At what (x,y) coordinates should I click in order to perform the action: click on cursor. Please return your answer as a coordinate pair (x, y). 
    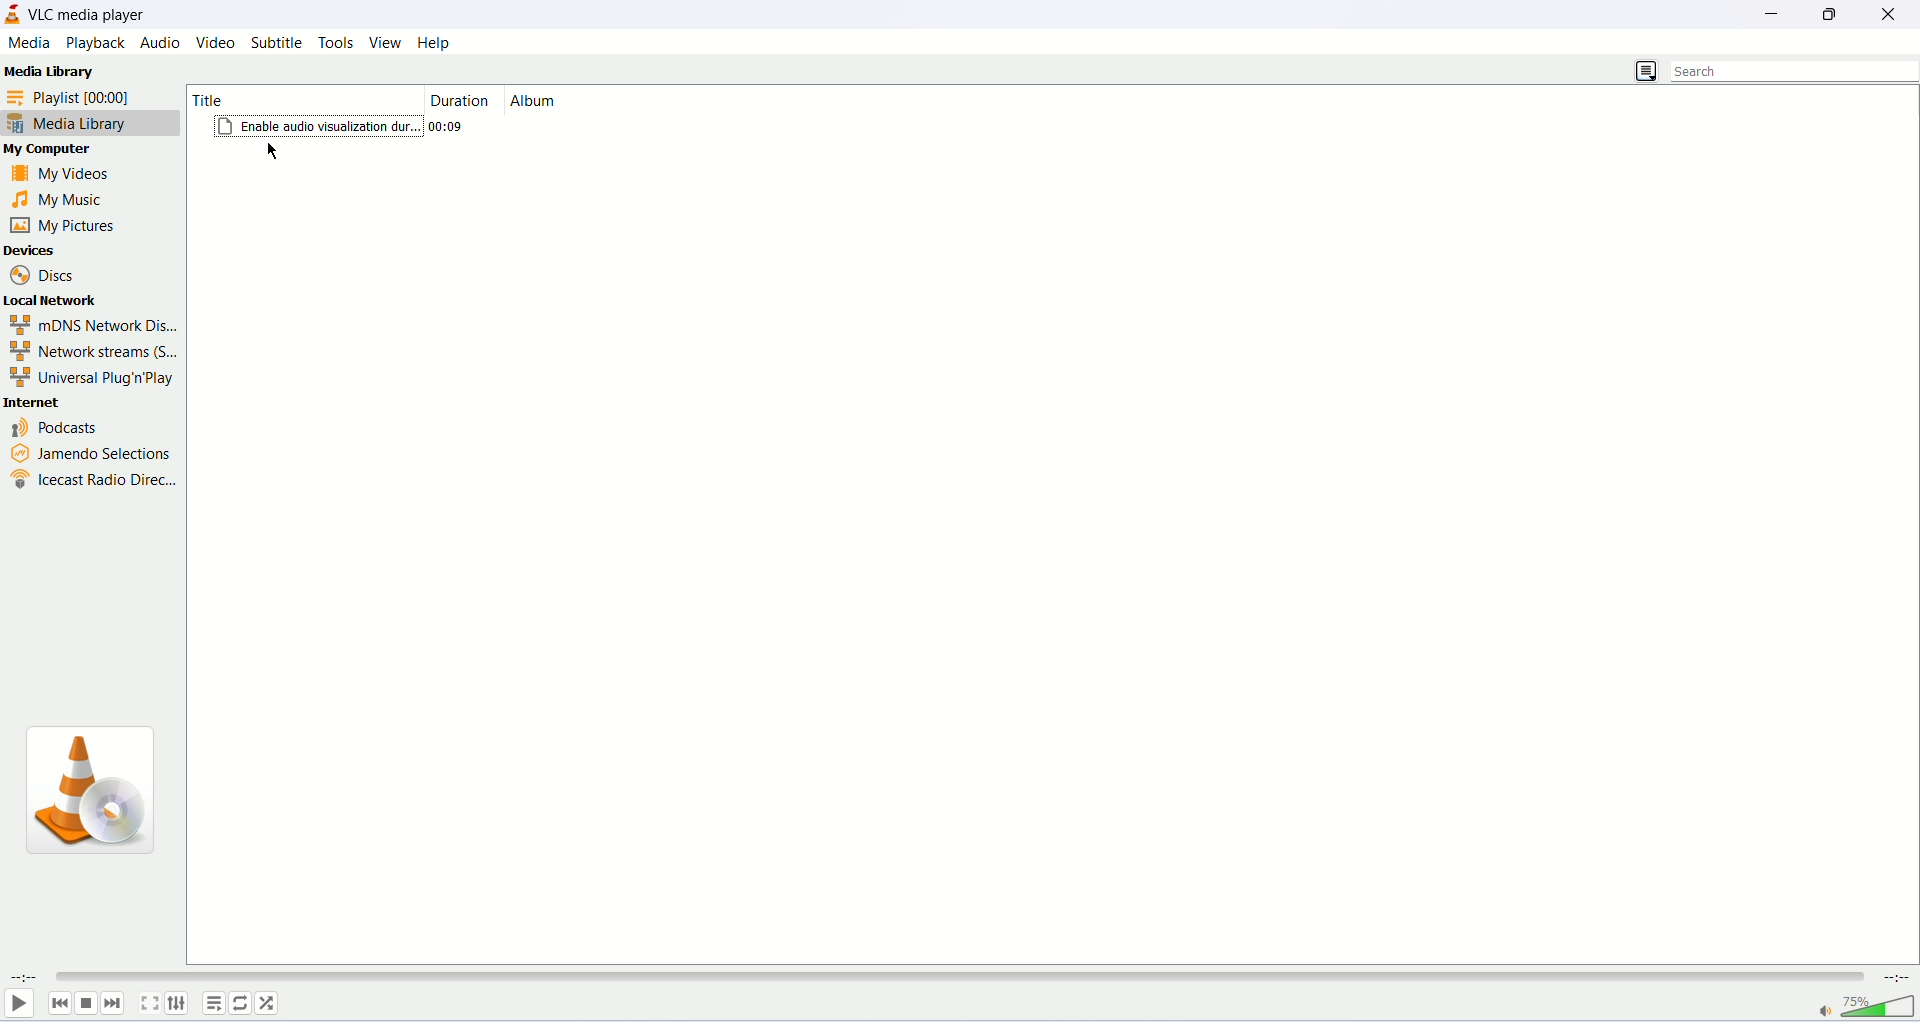
    Looking at the image, I should click on (281, 158).